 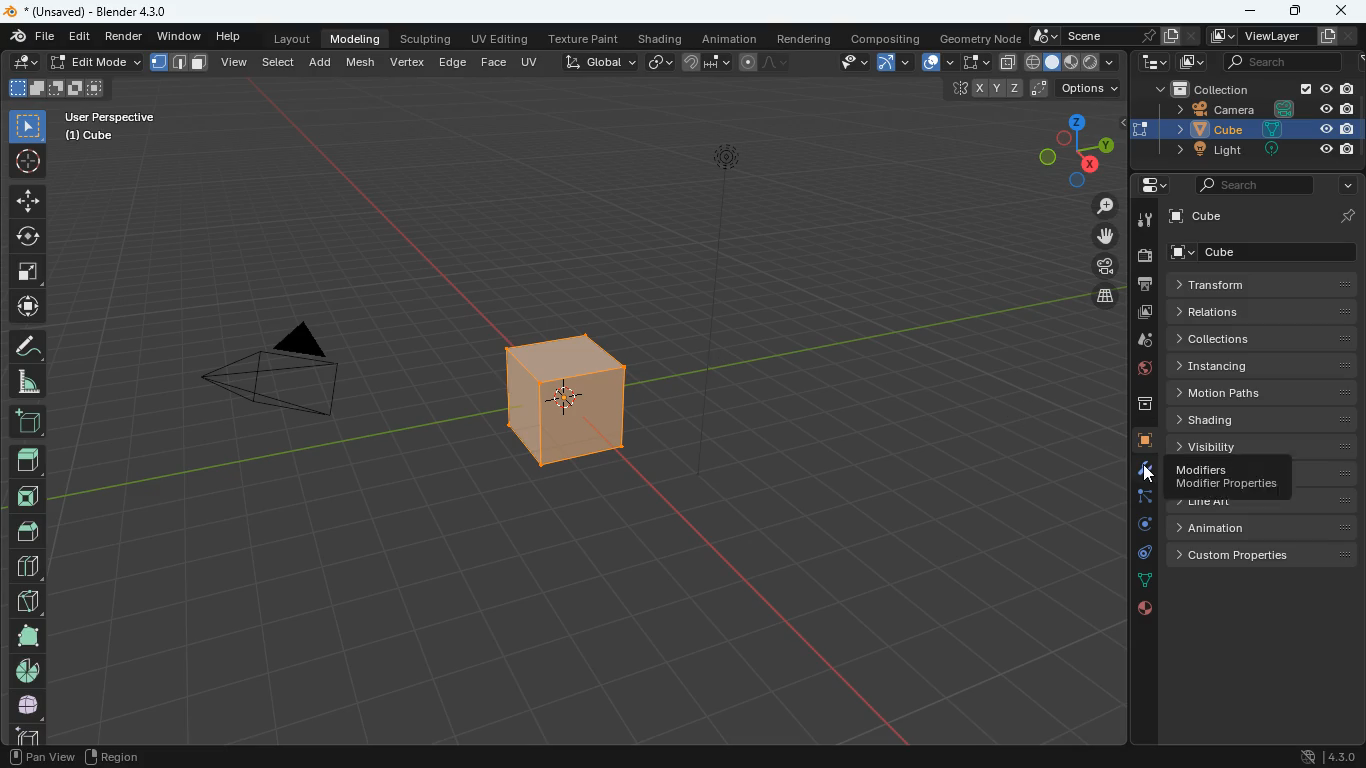 What do you see at coordinates (28, 569) in the screenshot?
I see `blocks` at bounding box center [28, 569].